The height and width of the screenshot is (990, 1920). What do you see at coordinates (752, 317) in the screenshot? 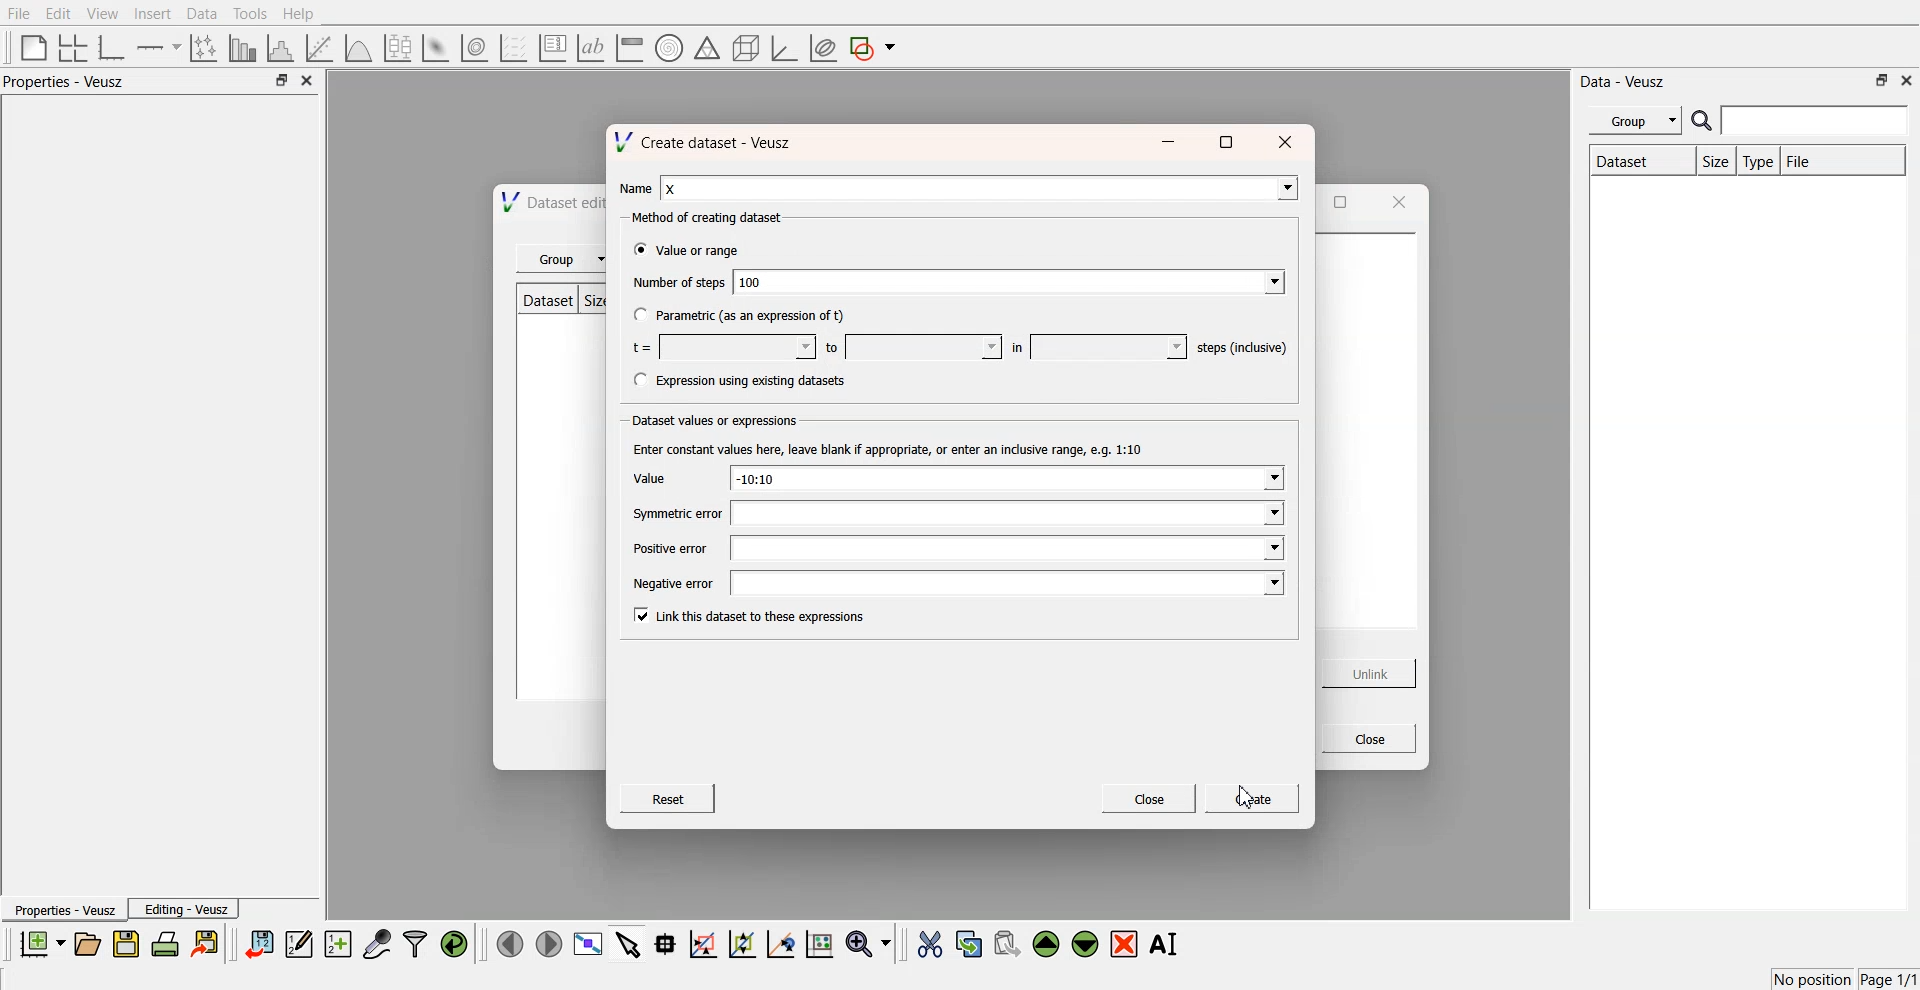
I see `Parametric (as an expression of t)` at bounding box center [752, 317].